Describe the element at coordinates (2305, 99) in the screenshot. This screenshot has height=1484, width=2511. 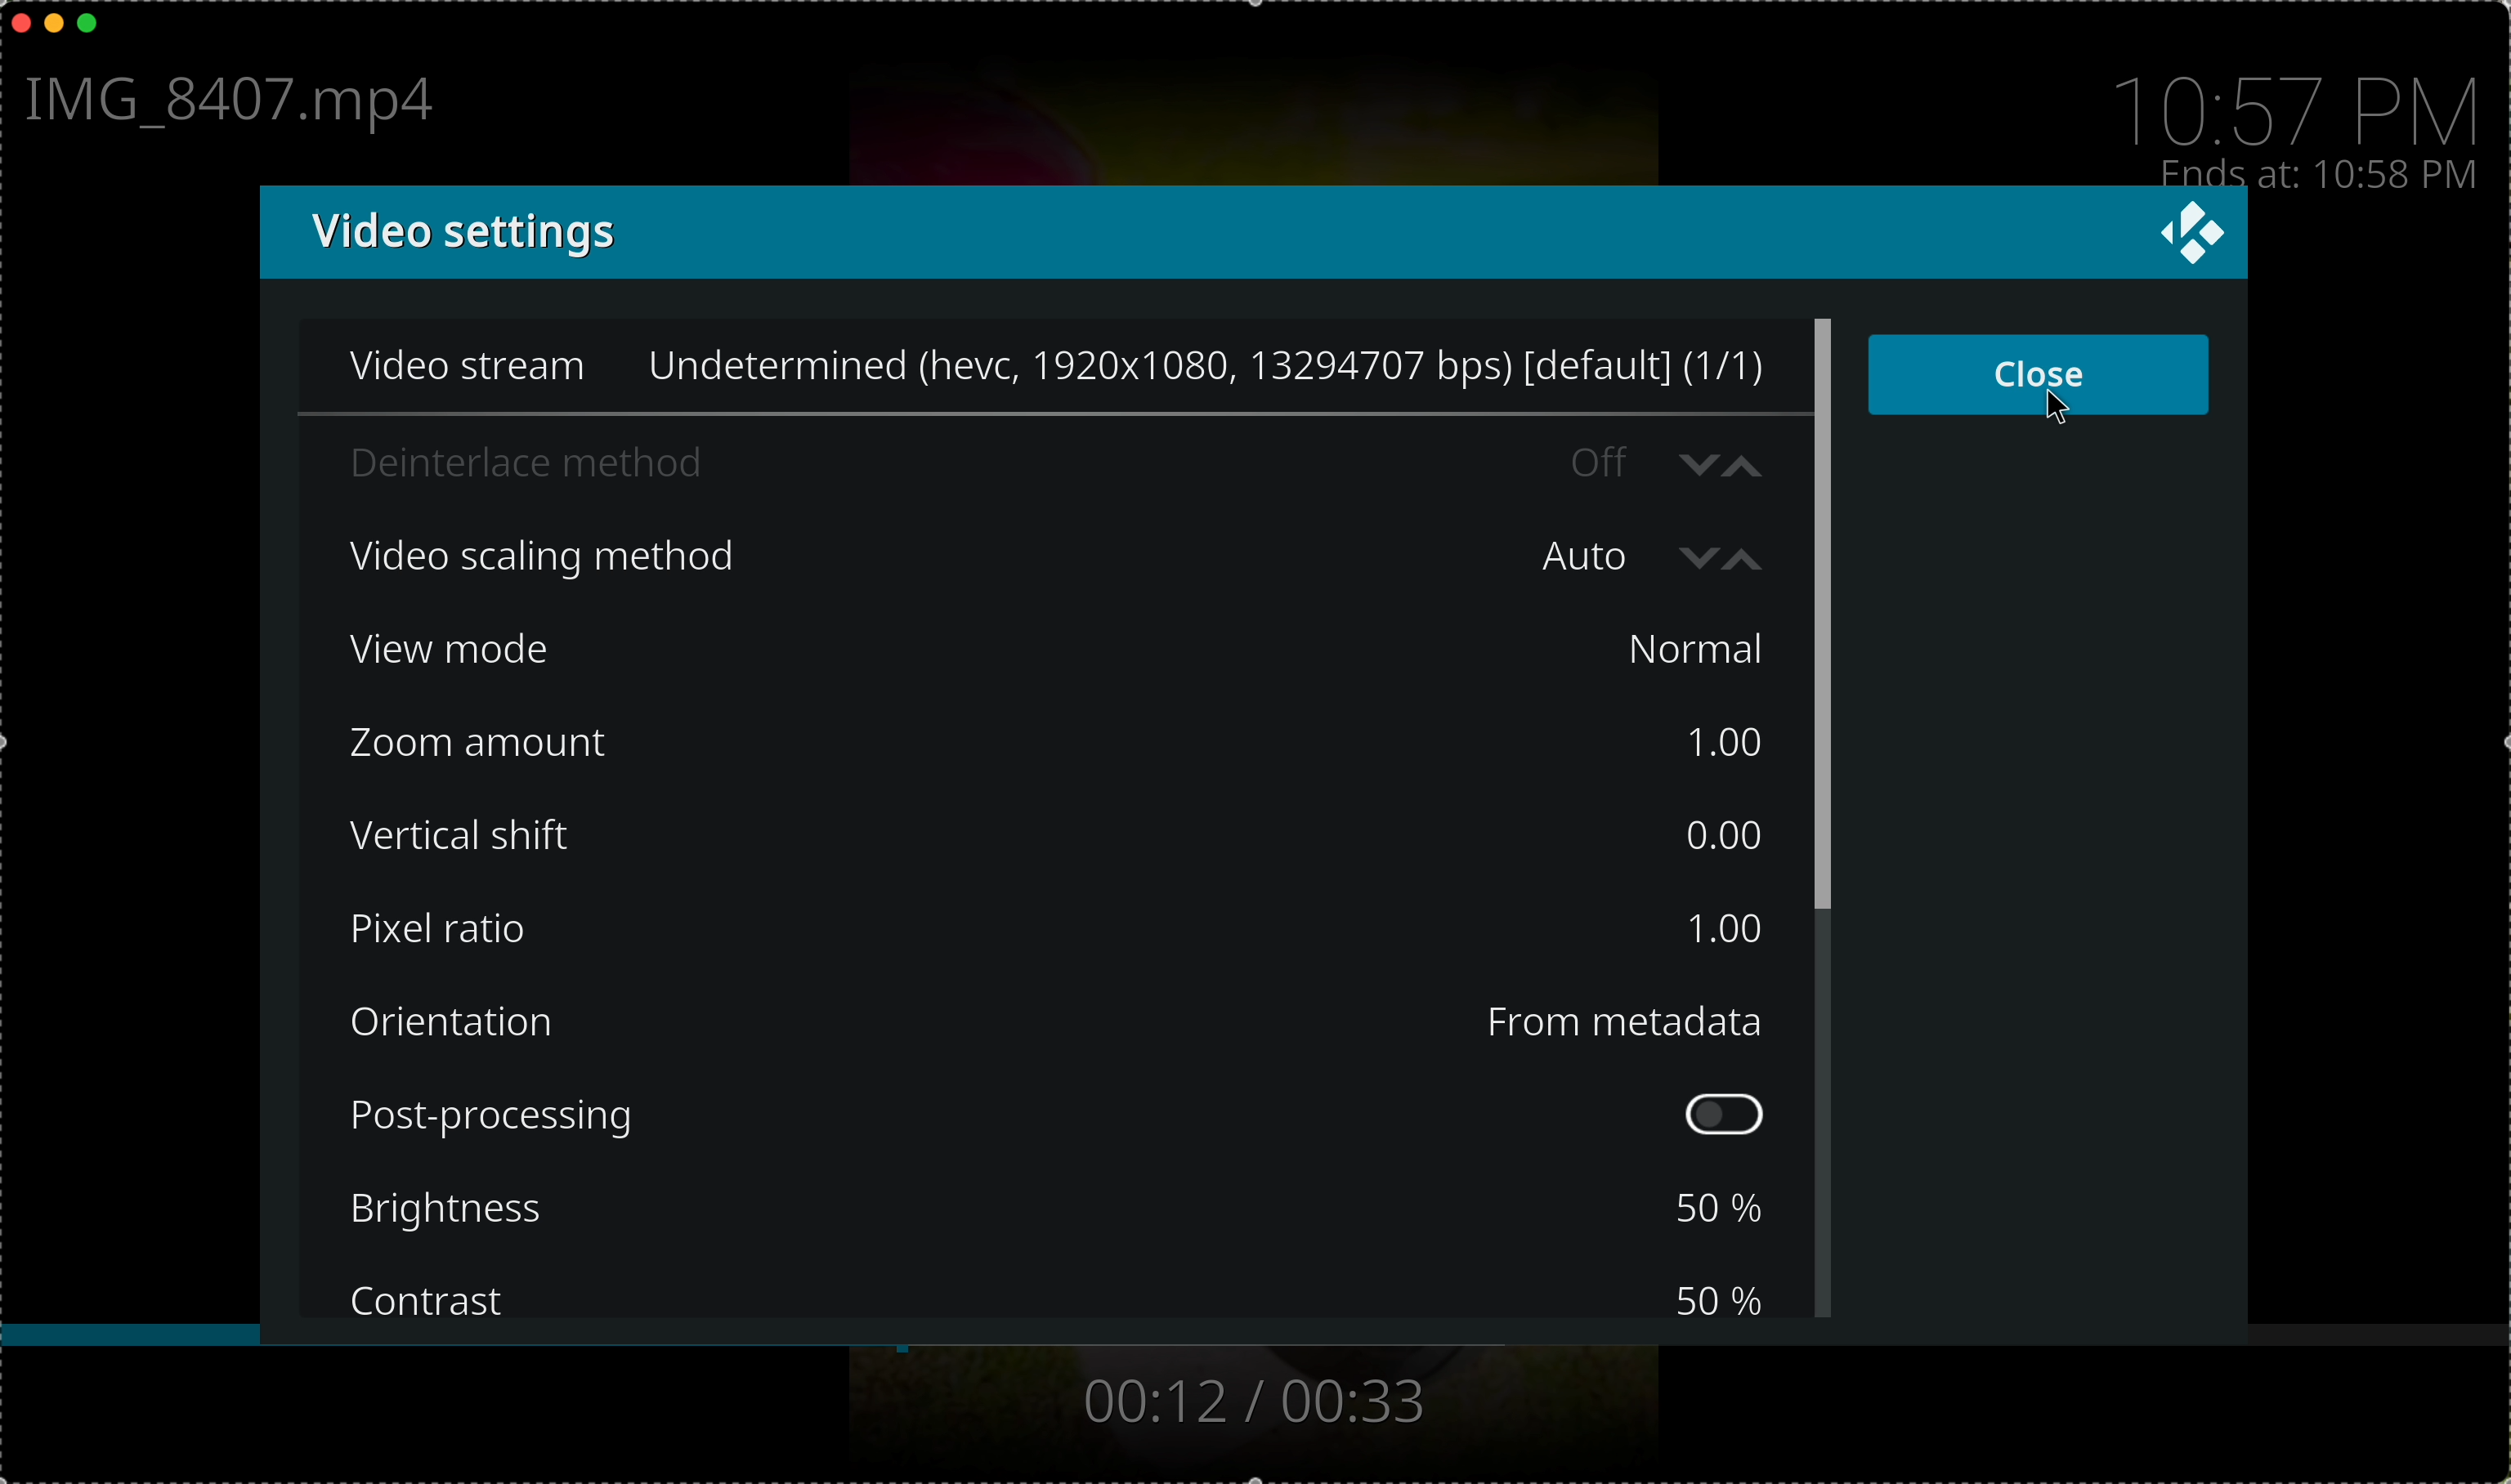
I see `10:57 PM` at that location.